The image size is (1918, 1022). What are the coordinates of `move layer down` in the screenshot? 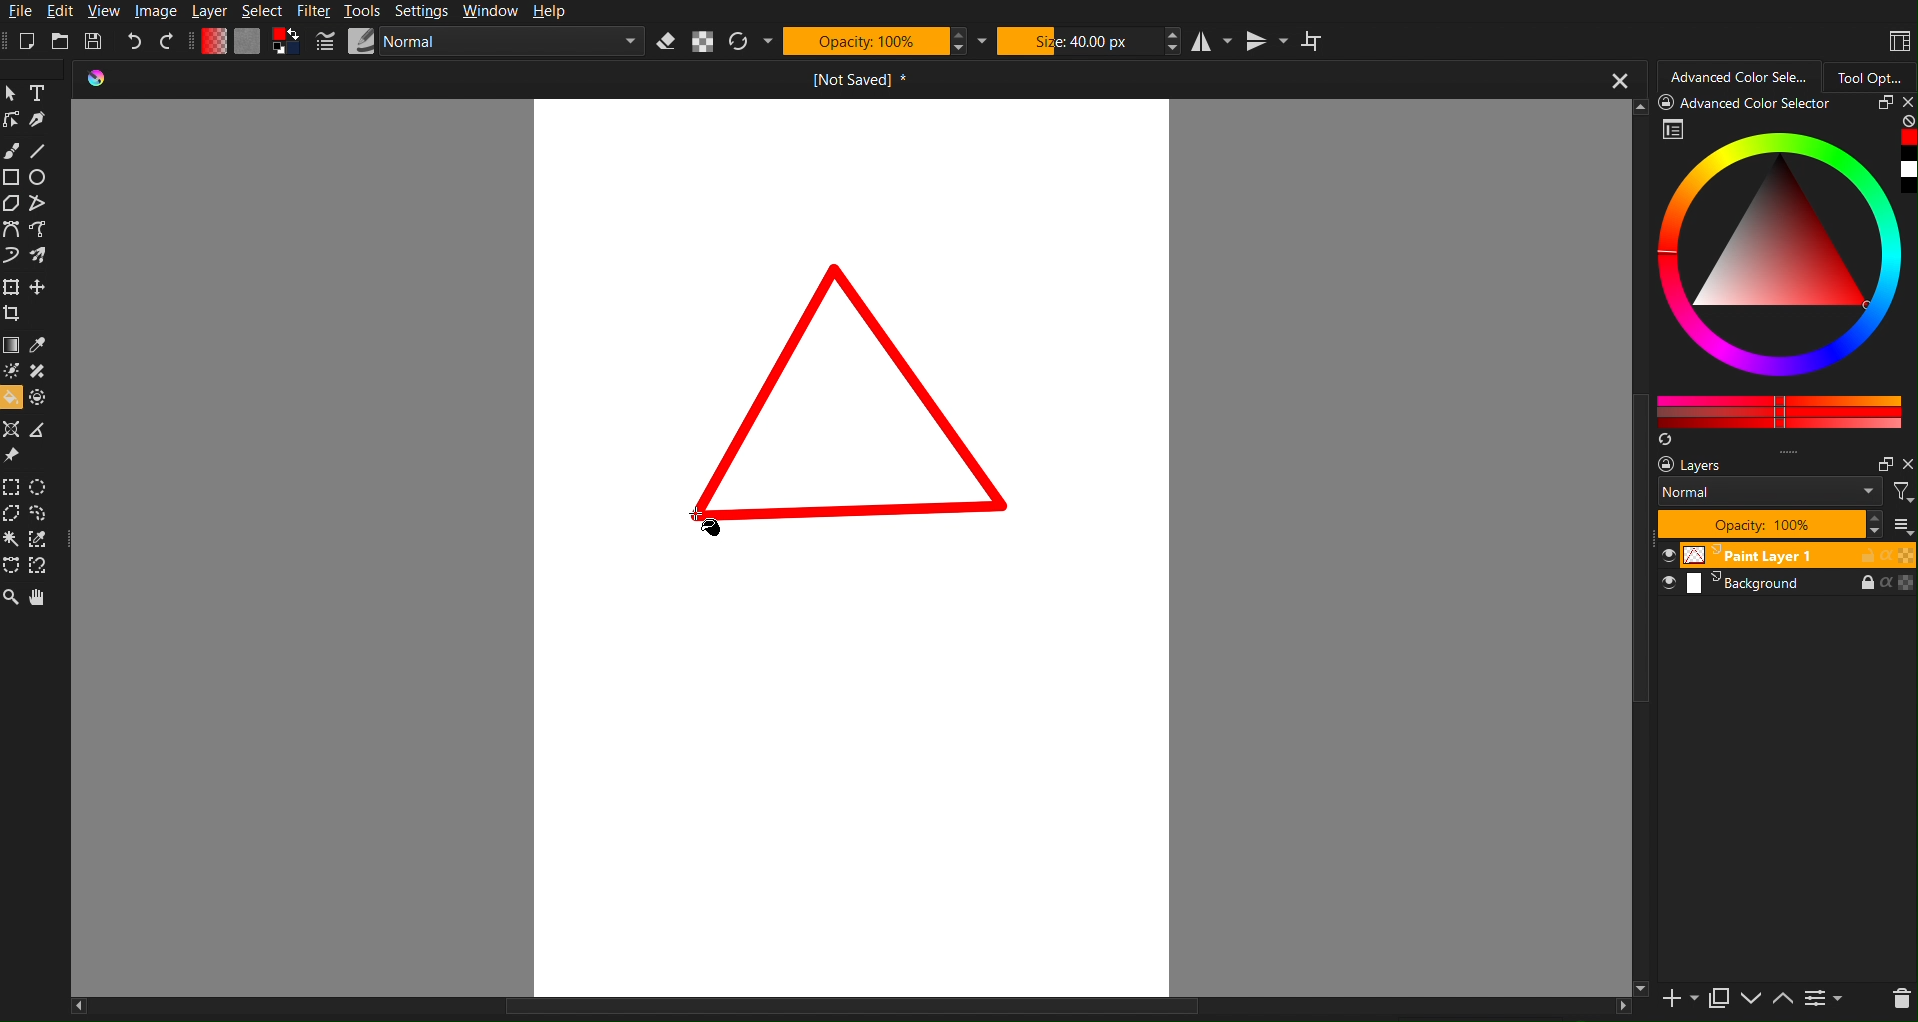 It's located at (1751, 1001).